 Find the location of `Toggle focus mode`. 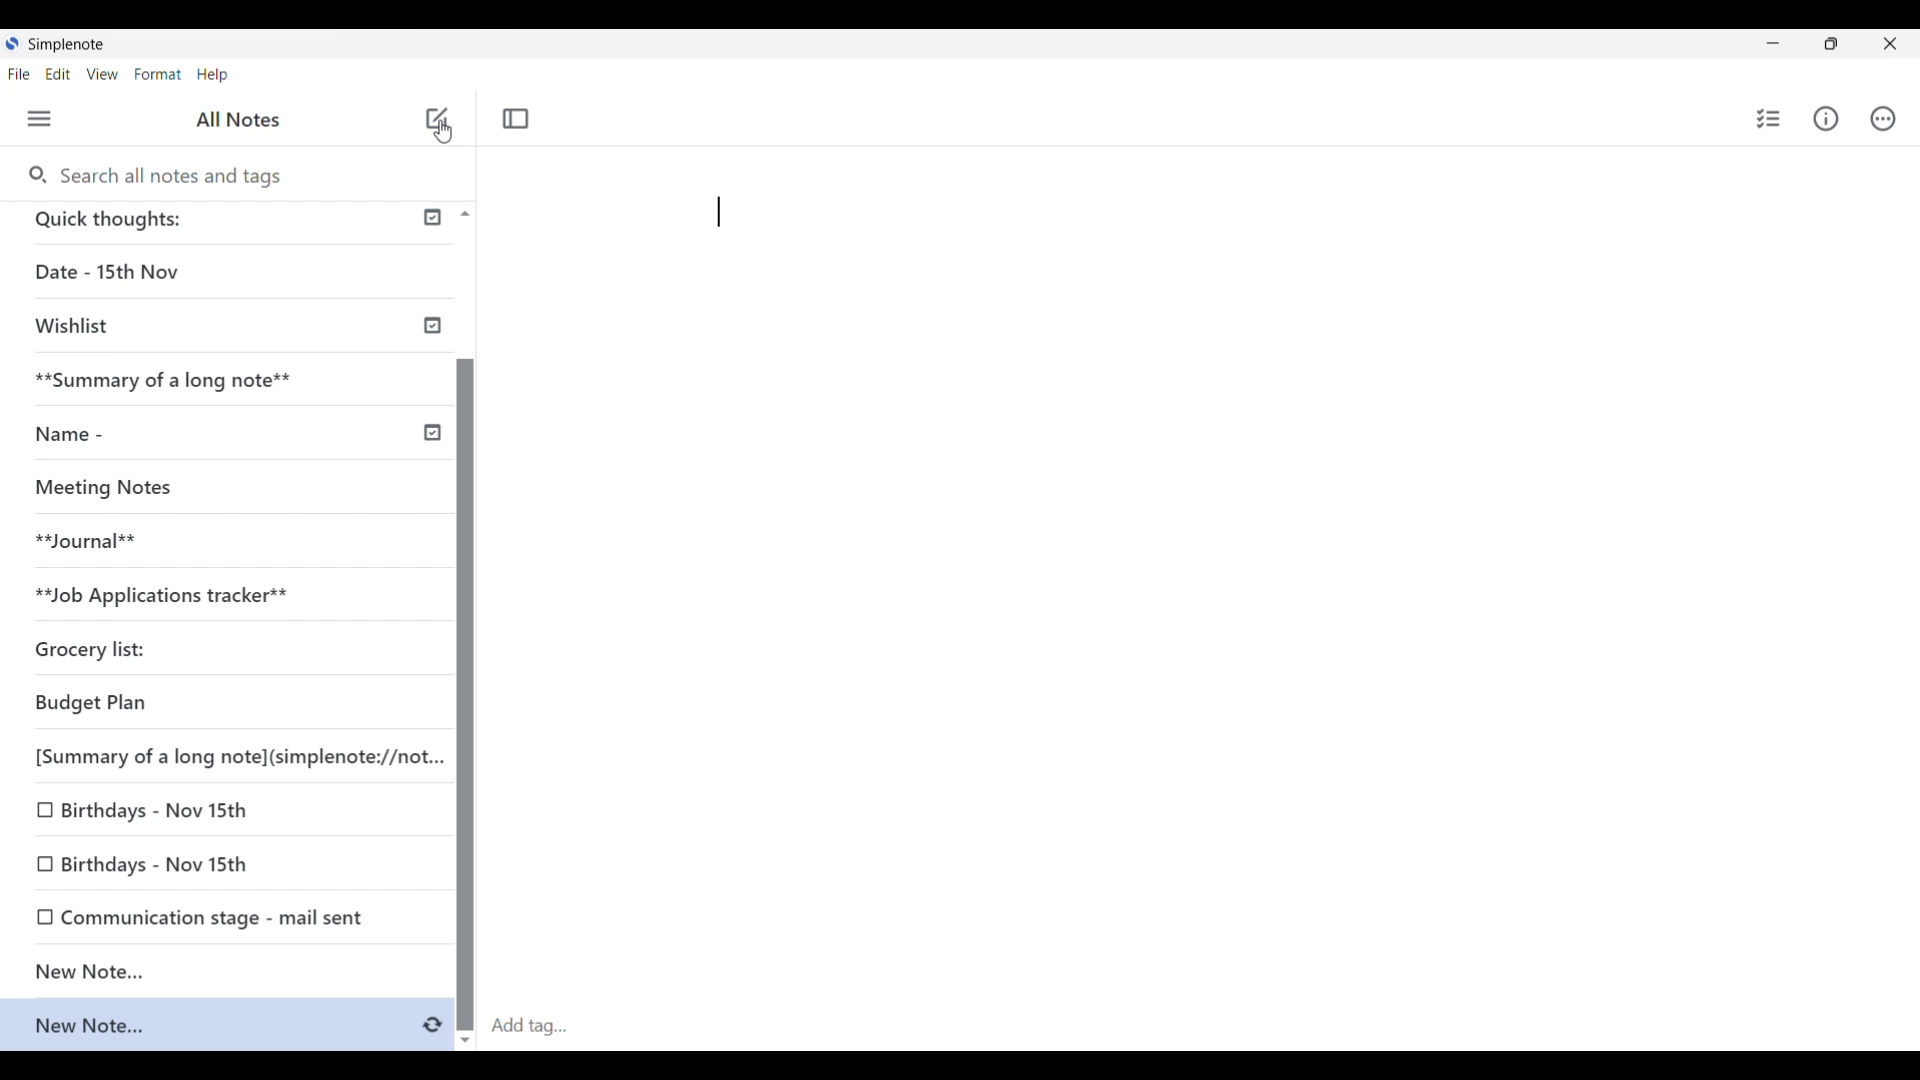

Toggle focus mode is located at coordinates (516, 118).